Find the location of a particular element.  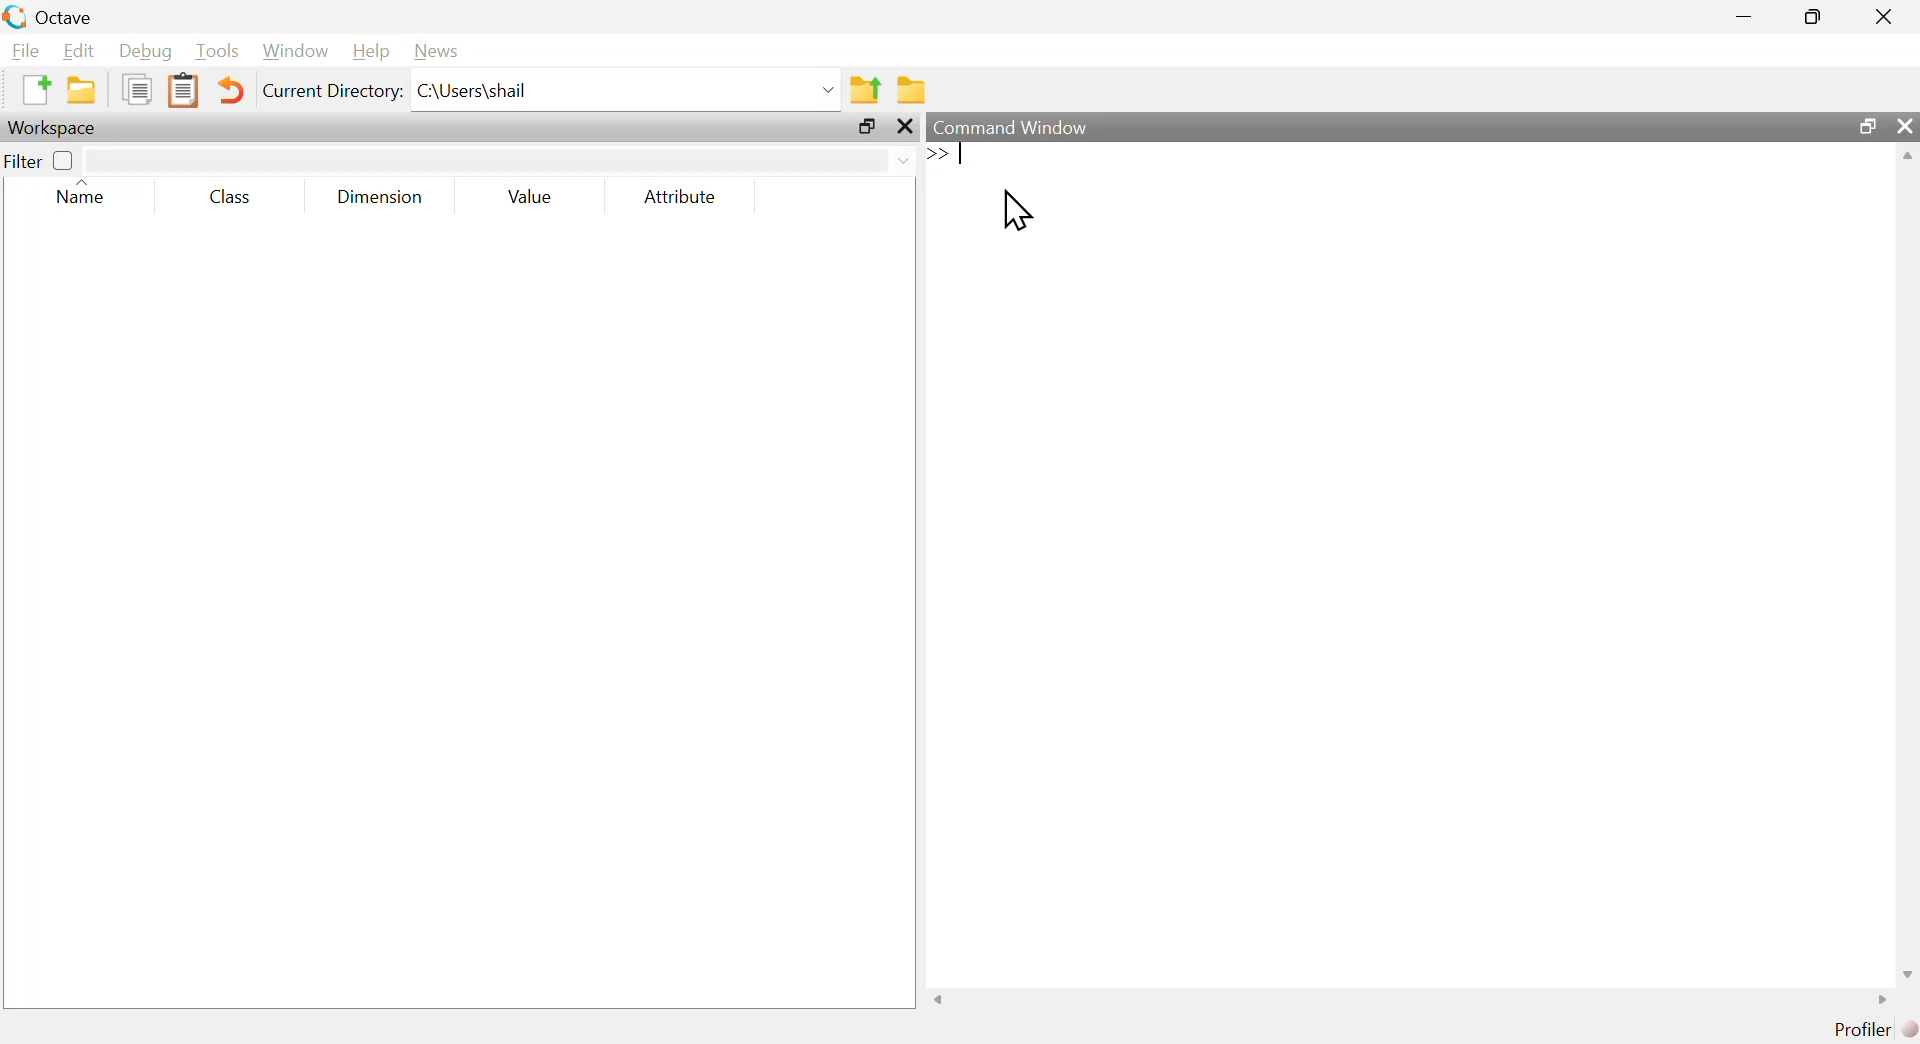

Help is located at coordinates (372, 53).